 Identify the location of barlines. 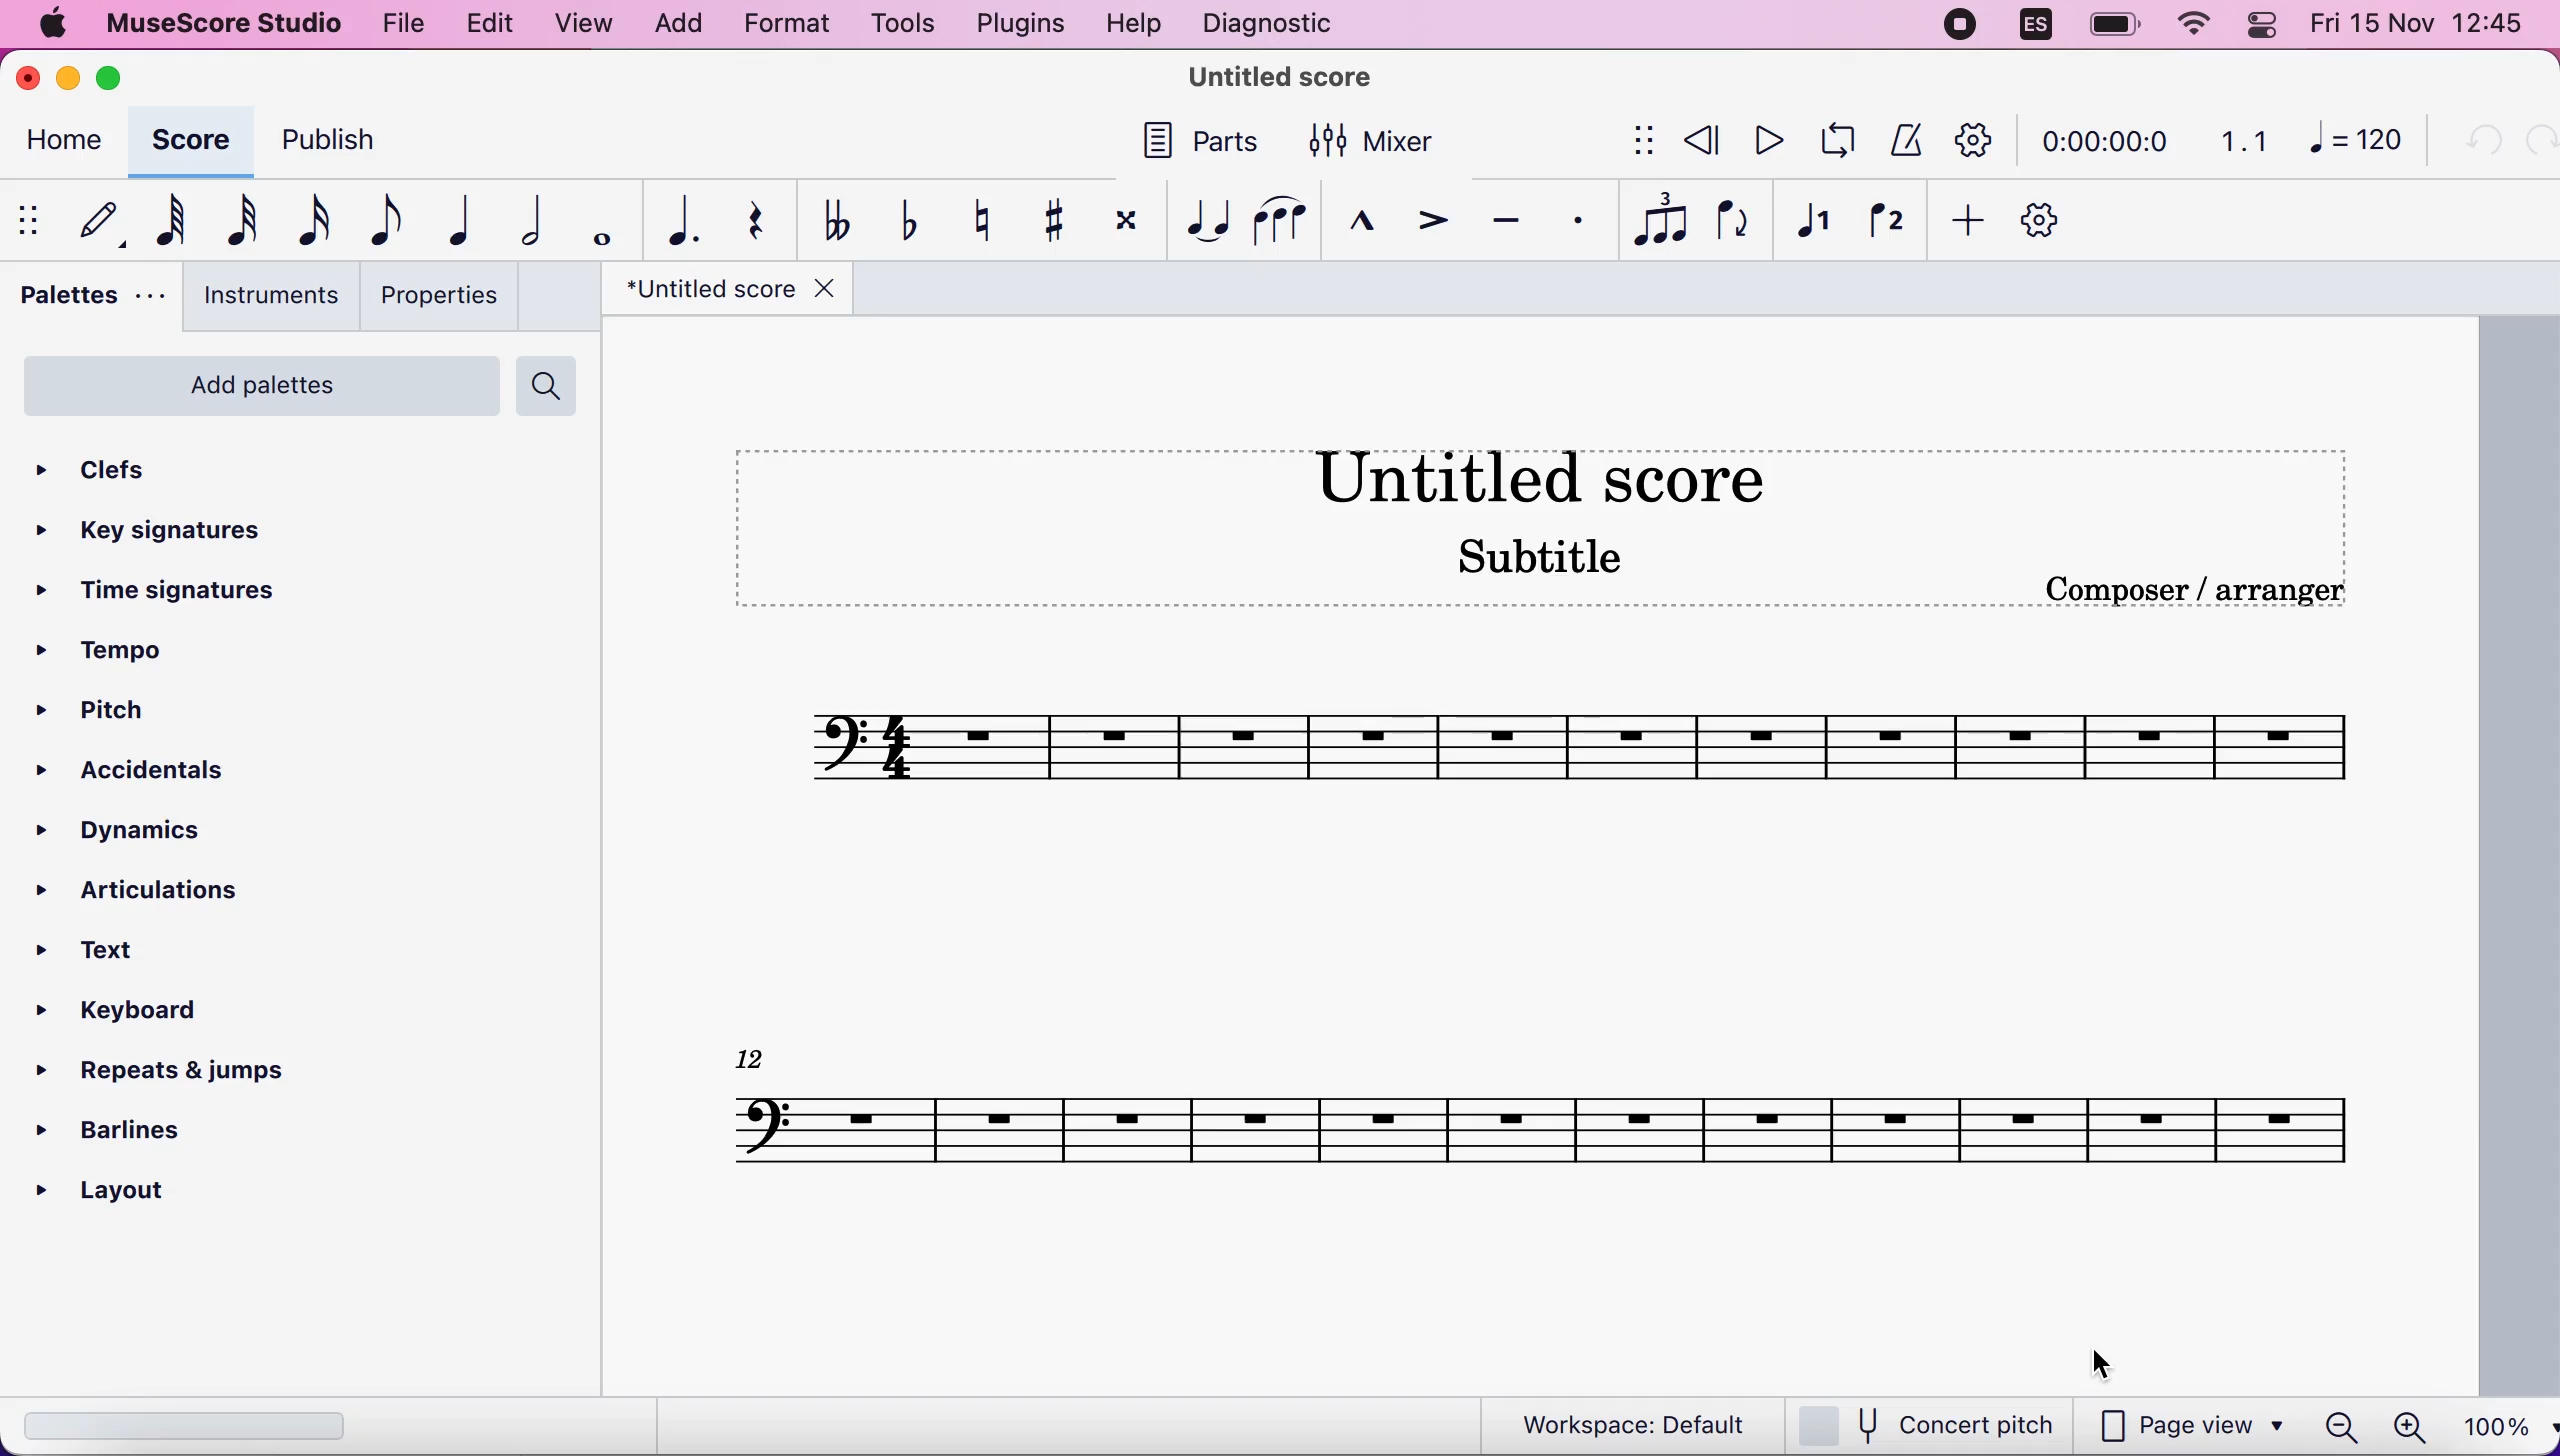
(131, 1129).